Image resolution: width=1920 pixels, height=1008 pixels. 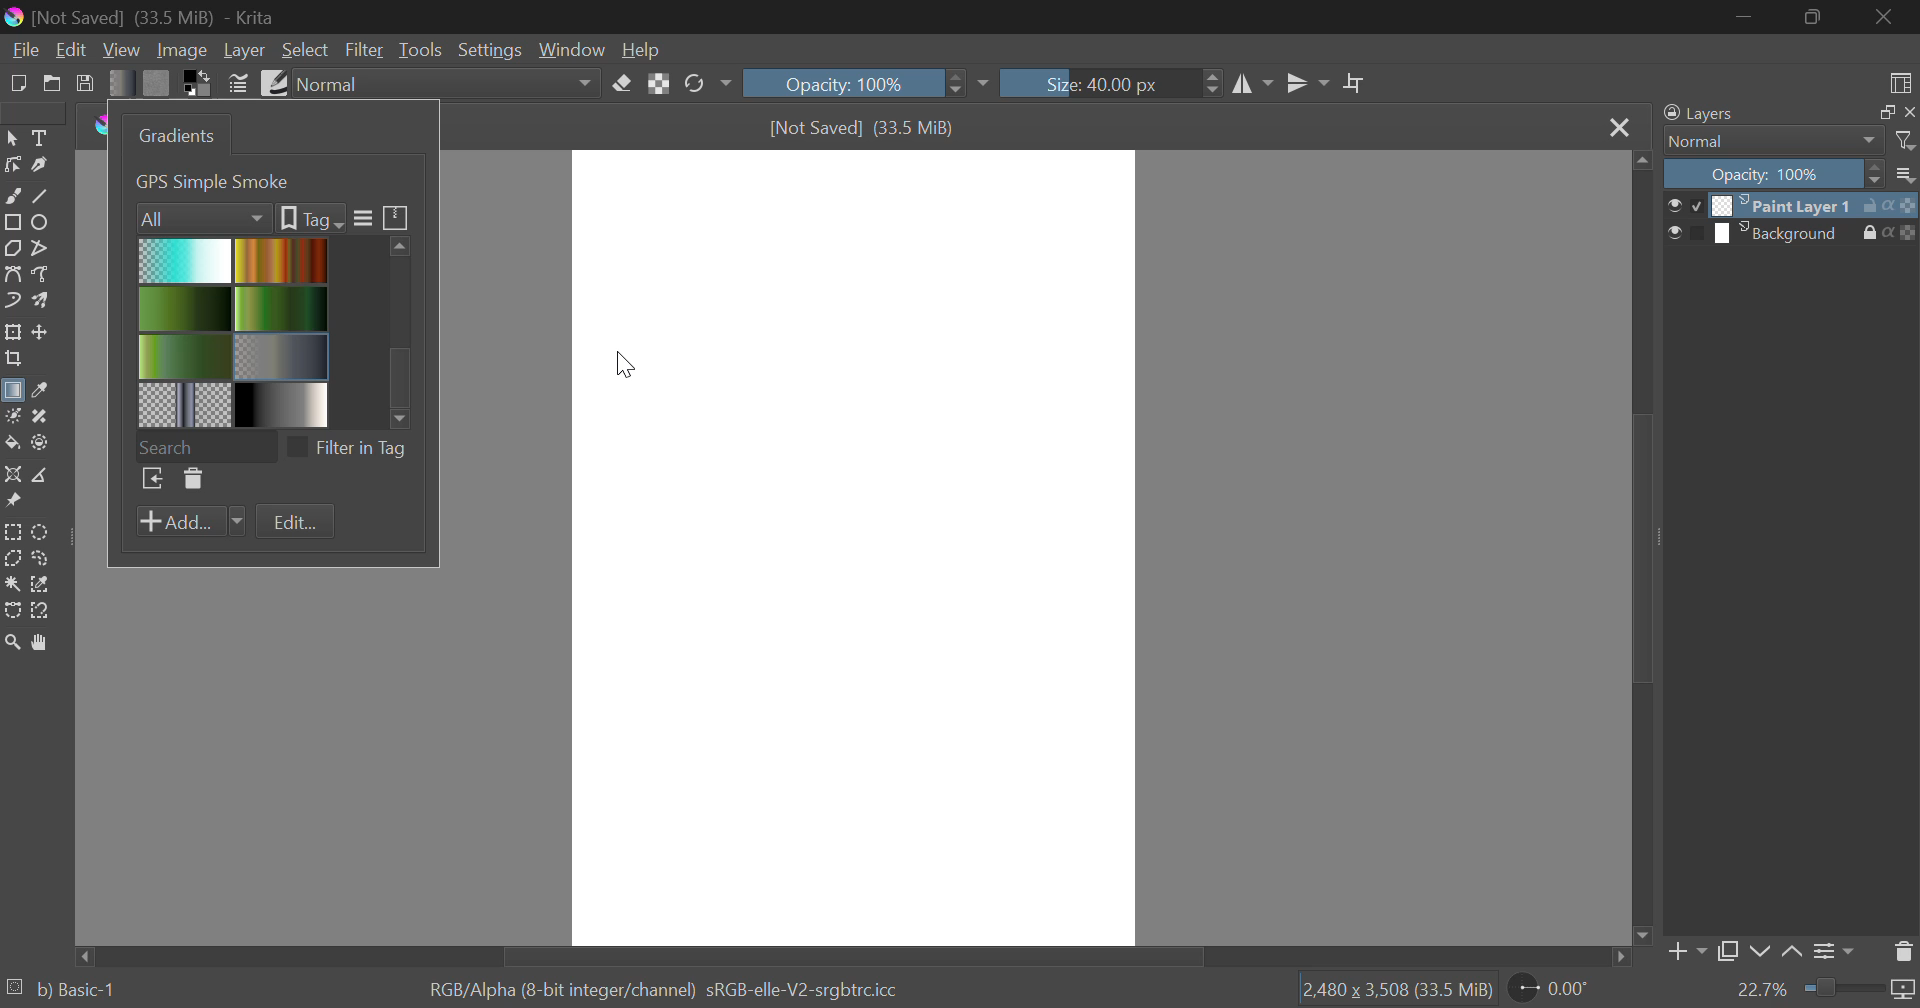 I want to click on Multibrush Tool, so click(x=40, y=302).